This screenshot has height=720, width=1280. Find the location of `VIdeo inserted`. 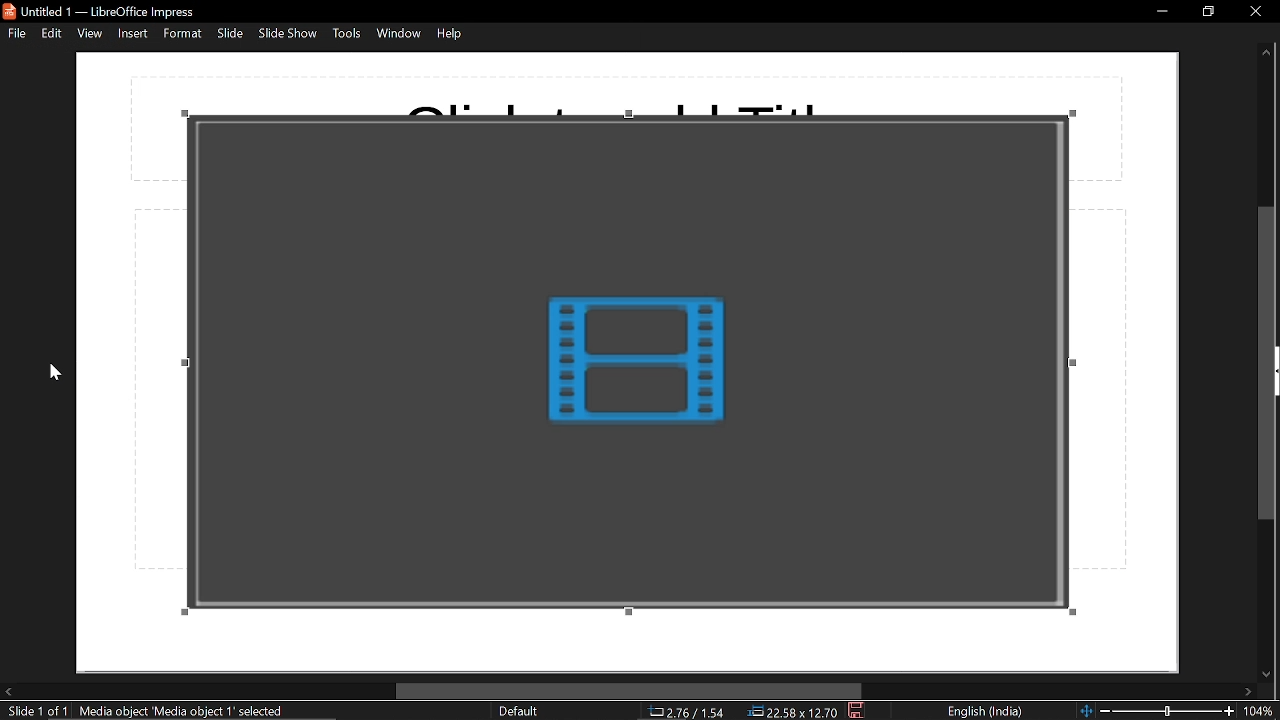

VIdeo inserted is located at coordinates (644, 359).